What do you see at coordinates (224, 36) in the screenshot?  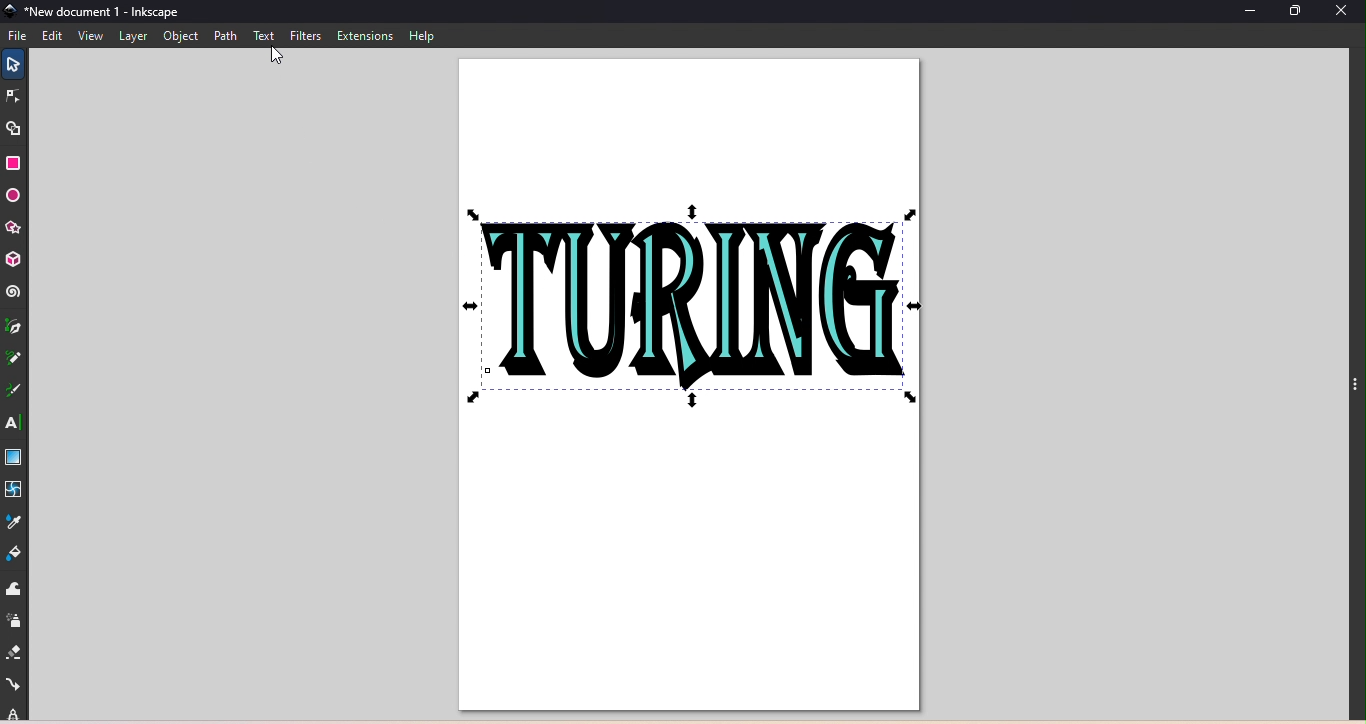 I see `Path` at bounding box center [224, 36].